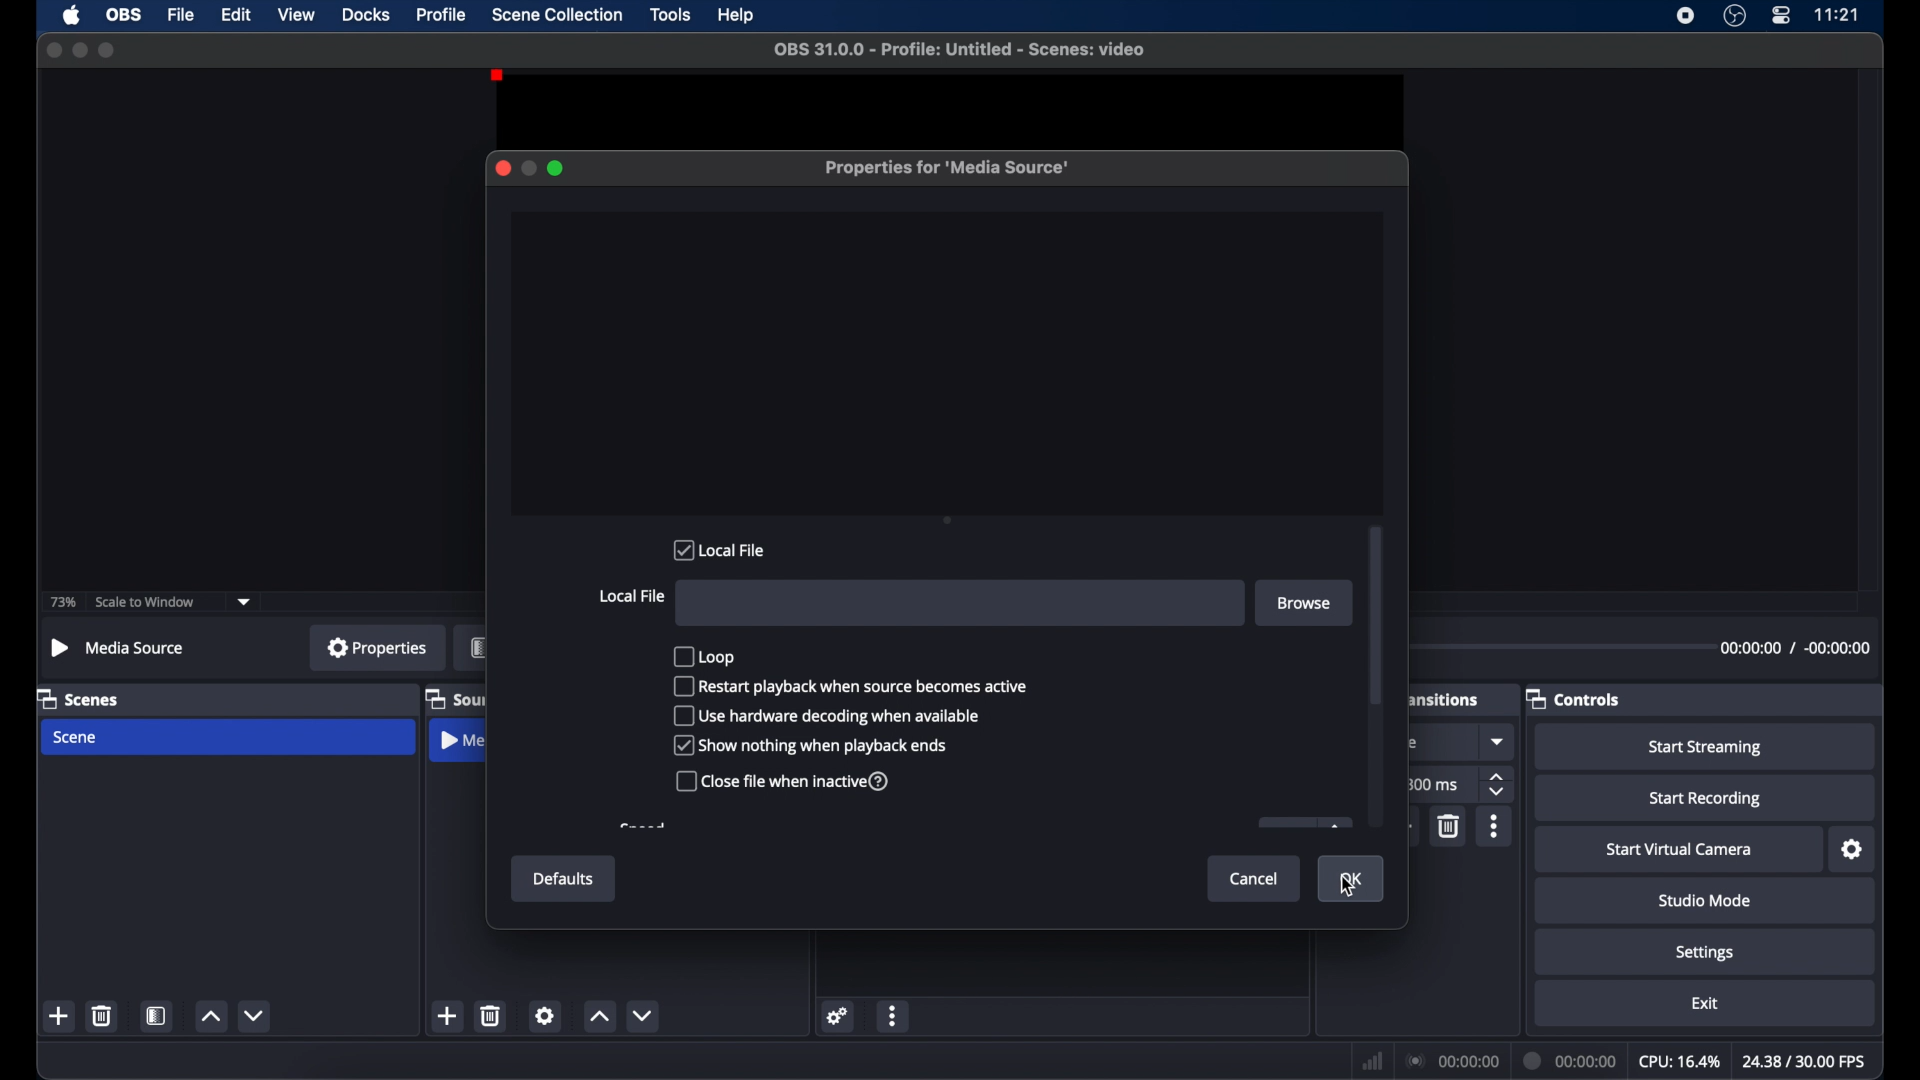 This screenshot has width=1920, height=1080. Describe the element at coordinates (1255, 879) in the screenshot. I see `cancel` at that location.